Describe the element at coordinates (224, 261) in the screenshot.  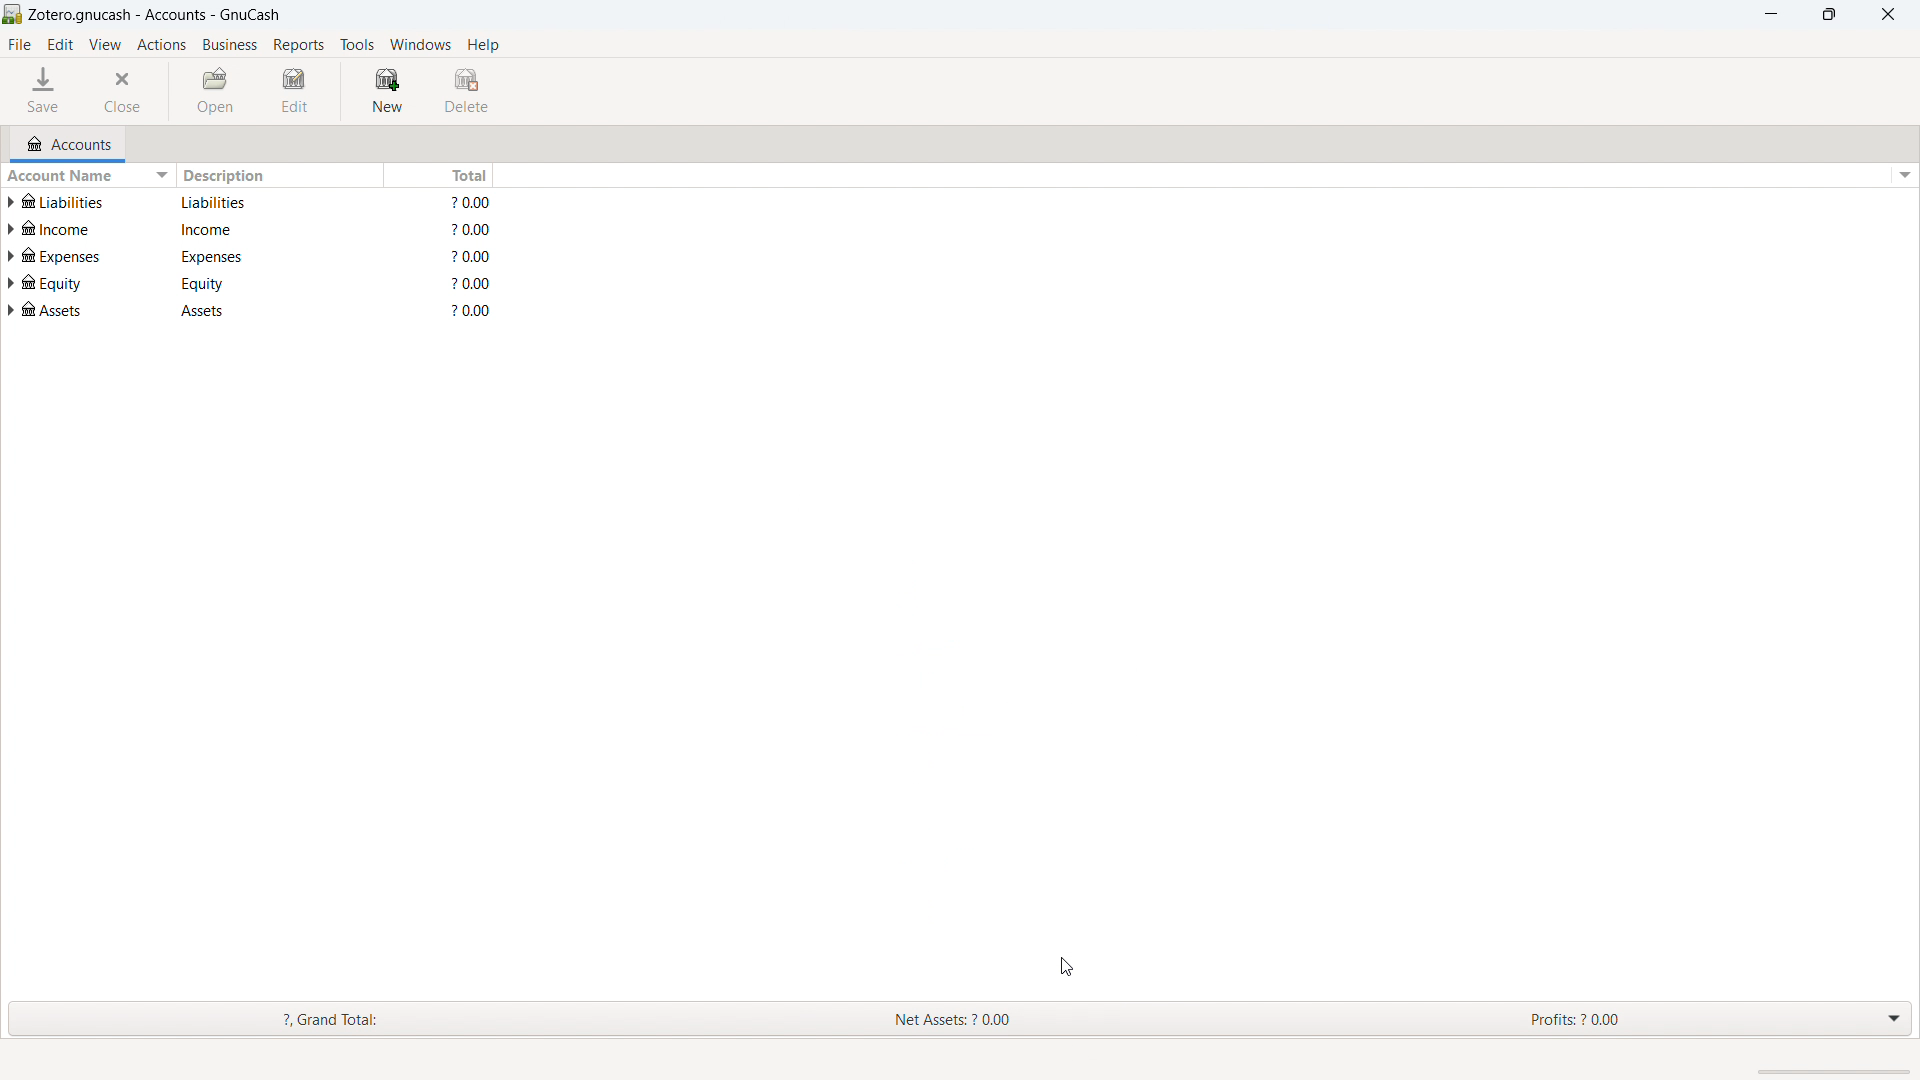
I see `description` at that location.